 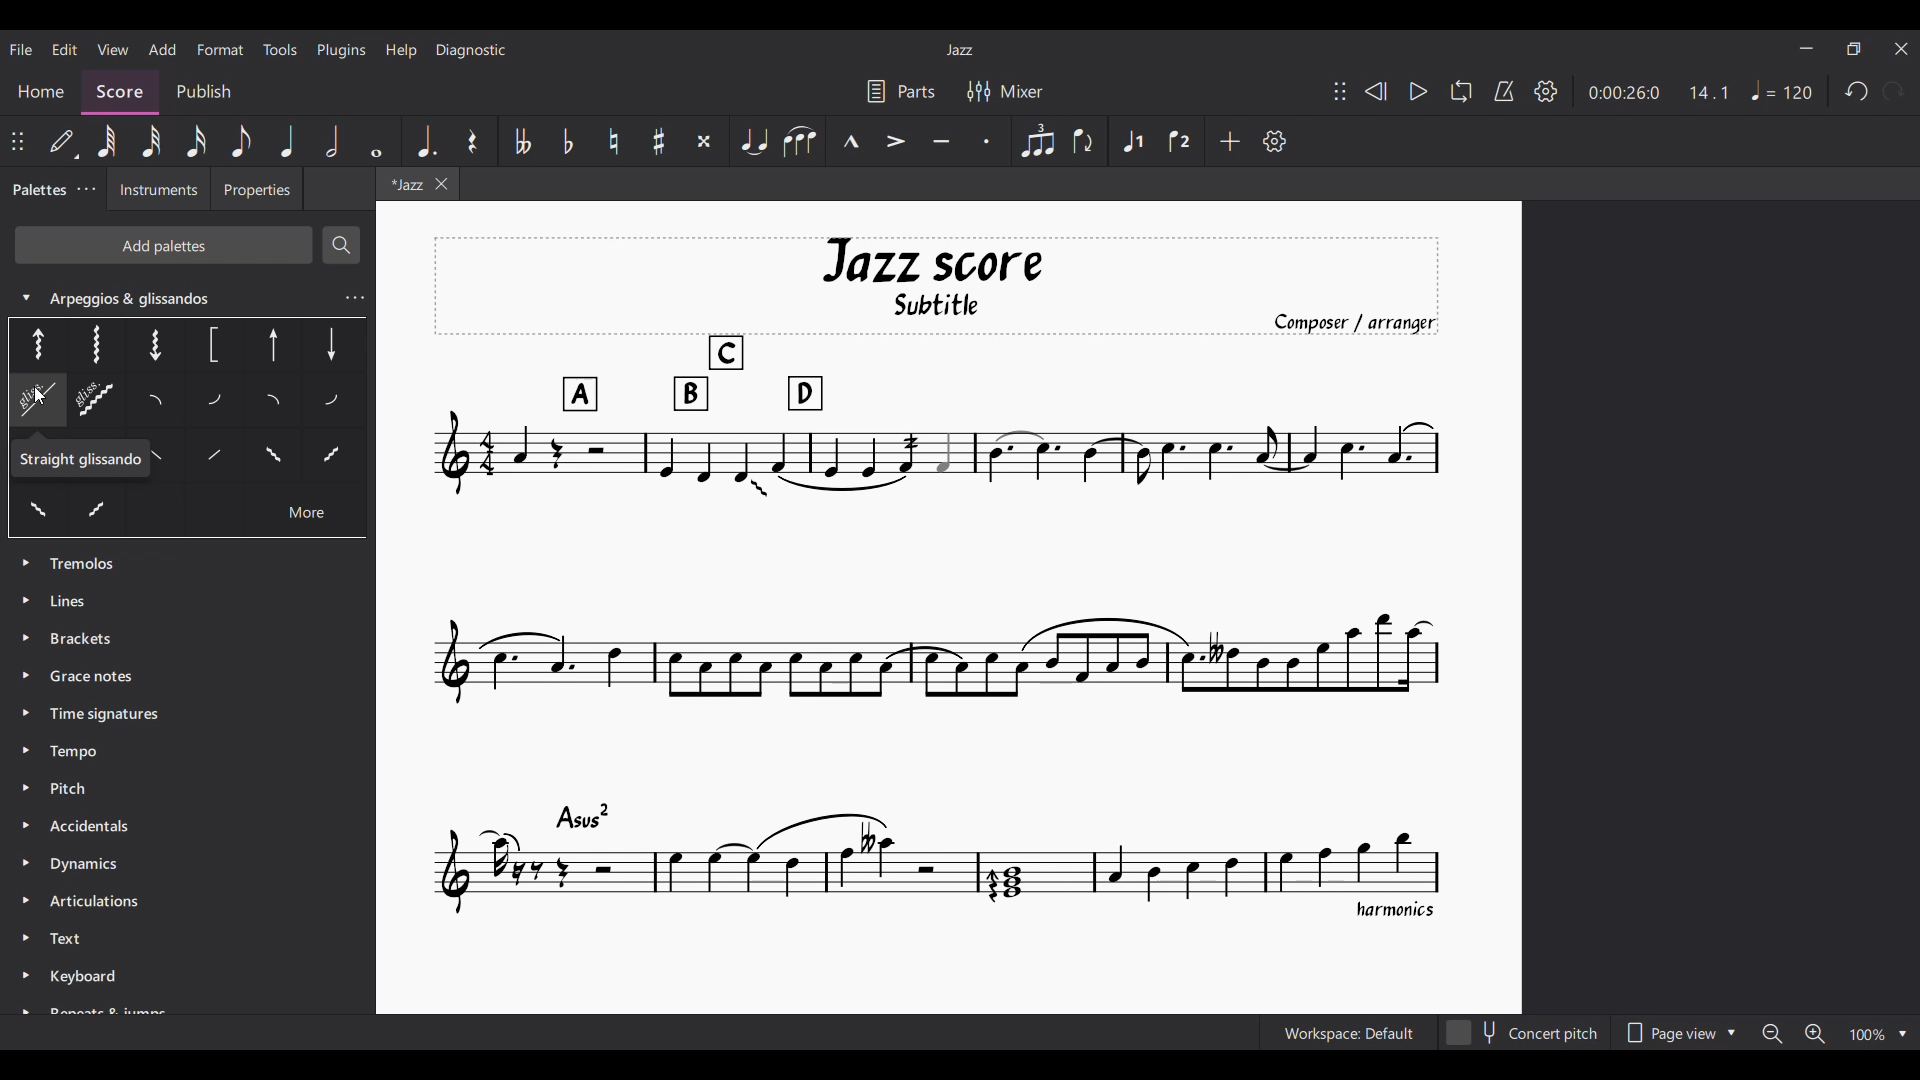 What do you see at coordinates (897, 141) in the screenshot?
I see `Accent` at bounding box center [897, 141].